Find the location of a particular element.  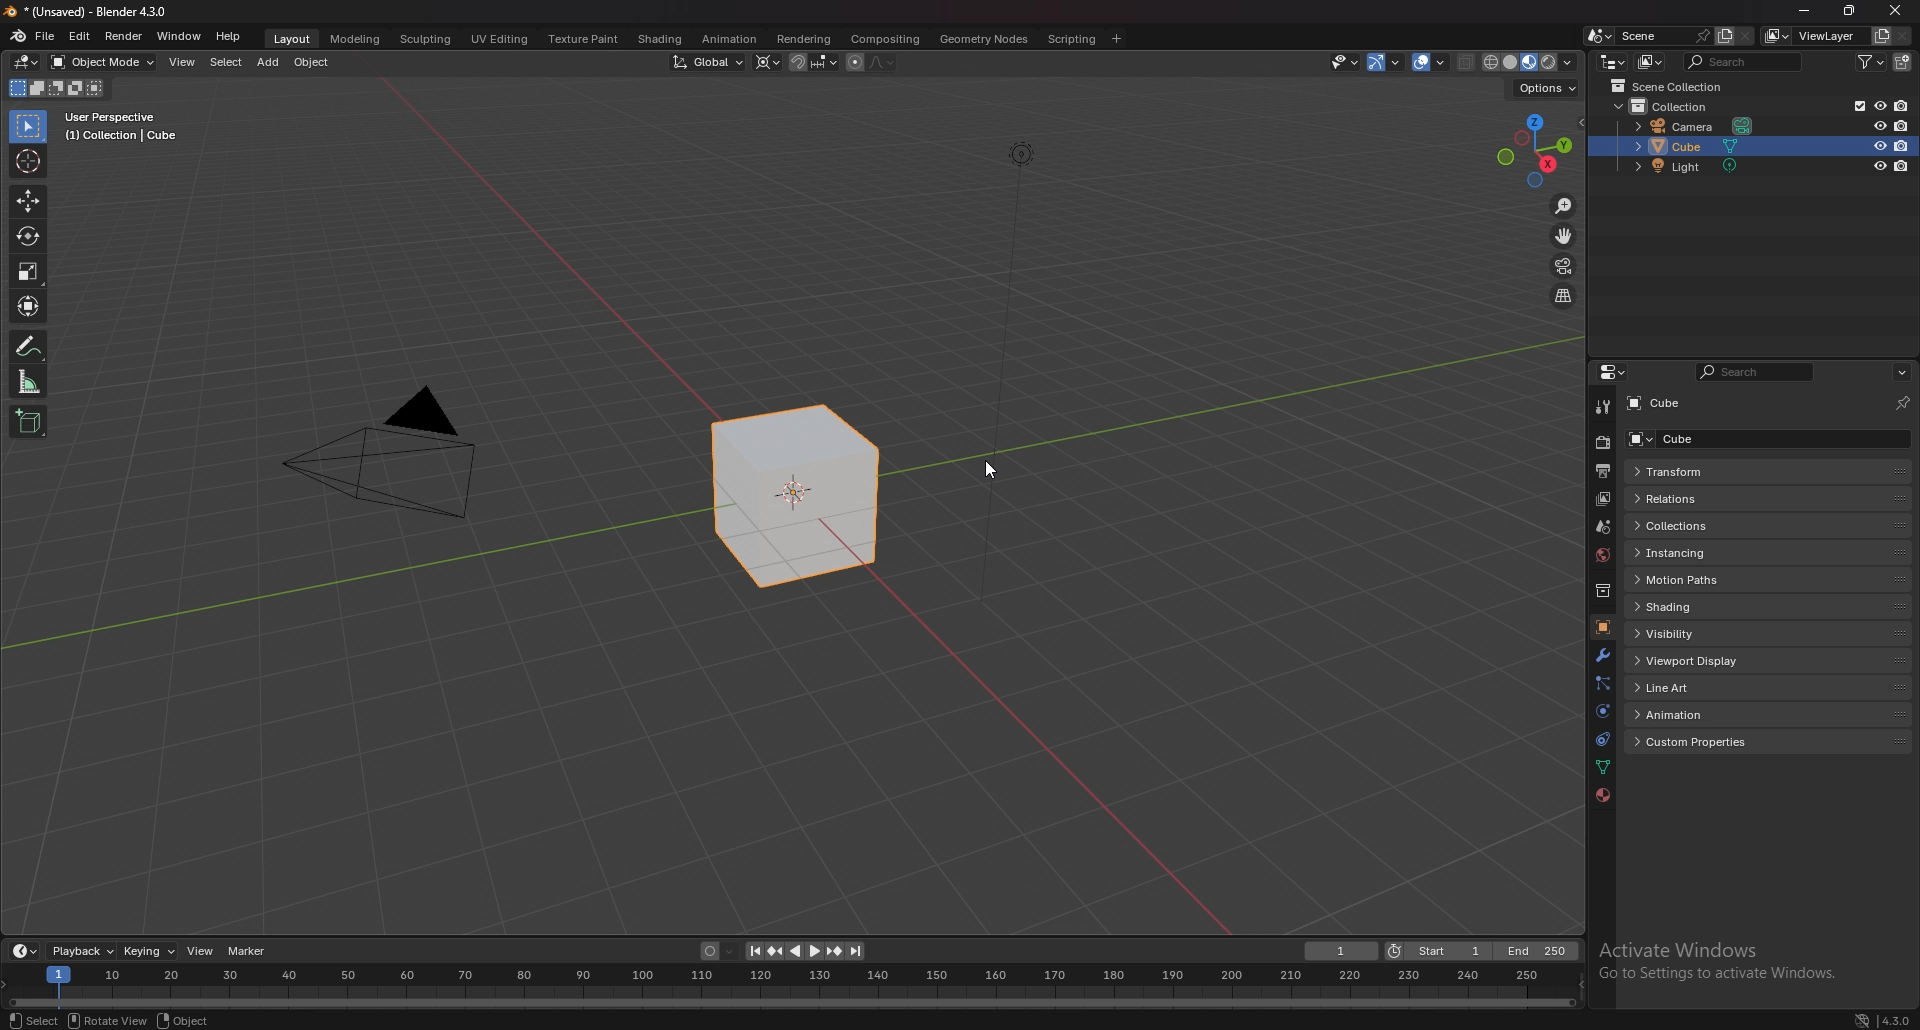

cube is located at coordinates (1725, 439).